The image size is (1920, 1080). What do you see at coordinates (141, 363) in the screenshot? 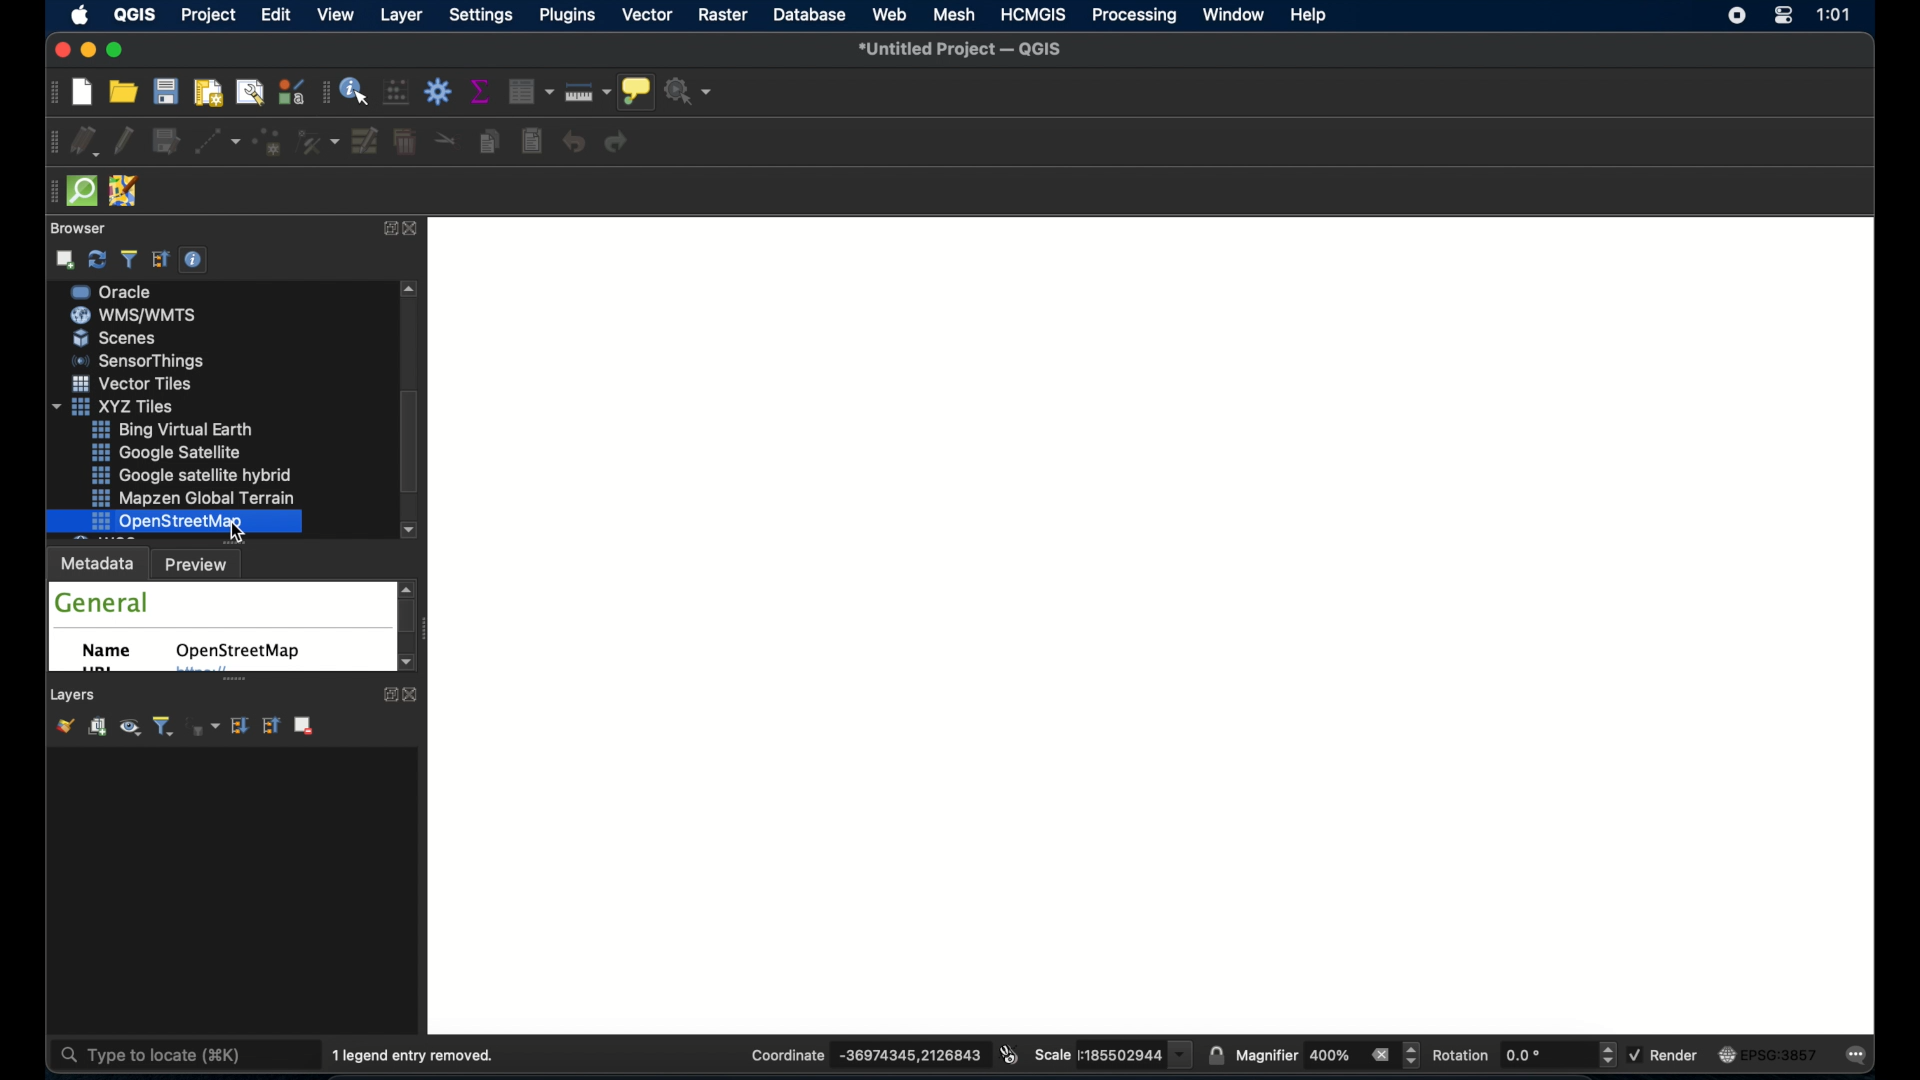
I see `oracle` at bounding box center [141, 363].